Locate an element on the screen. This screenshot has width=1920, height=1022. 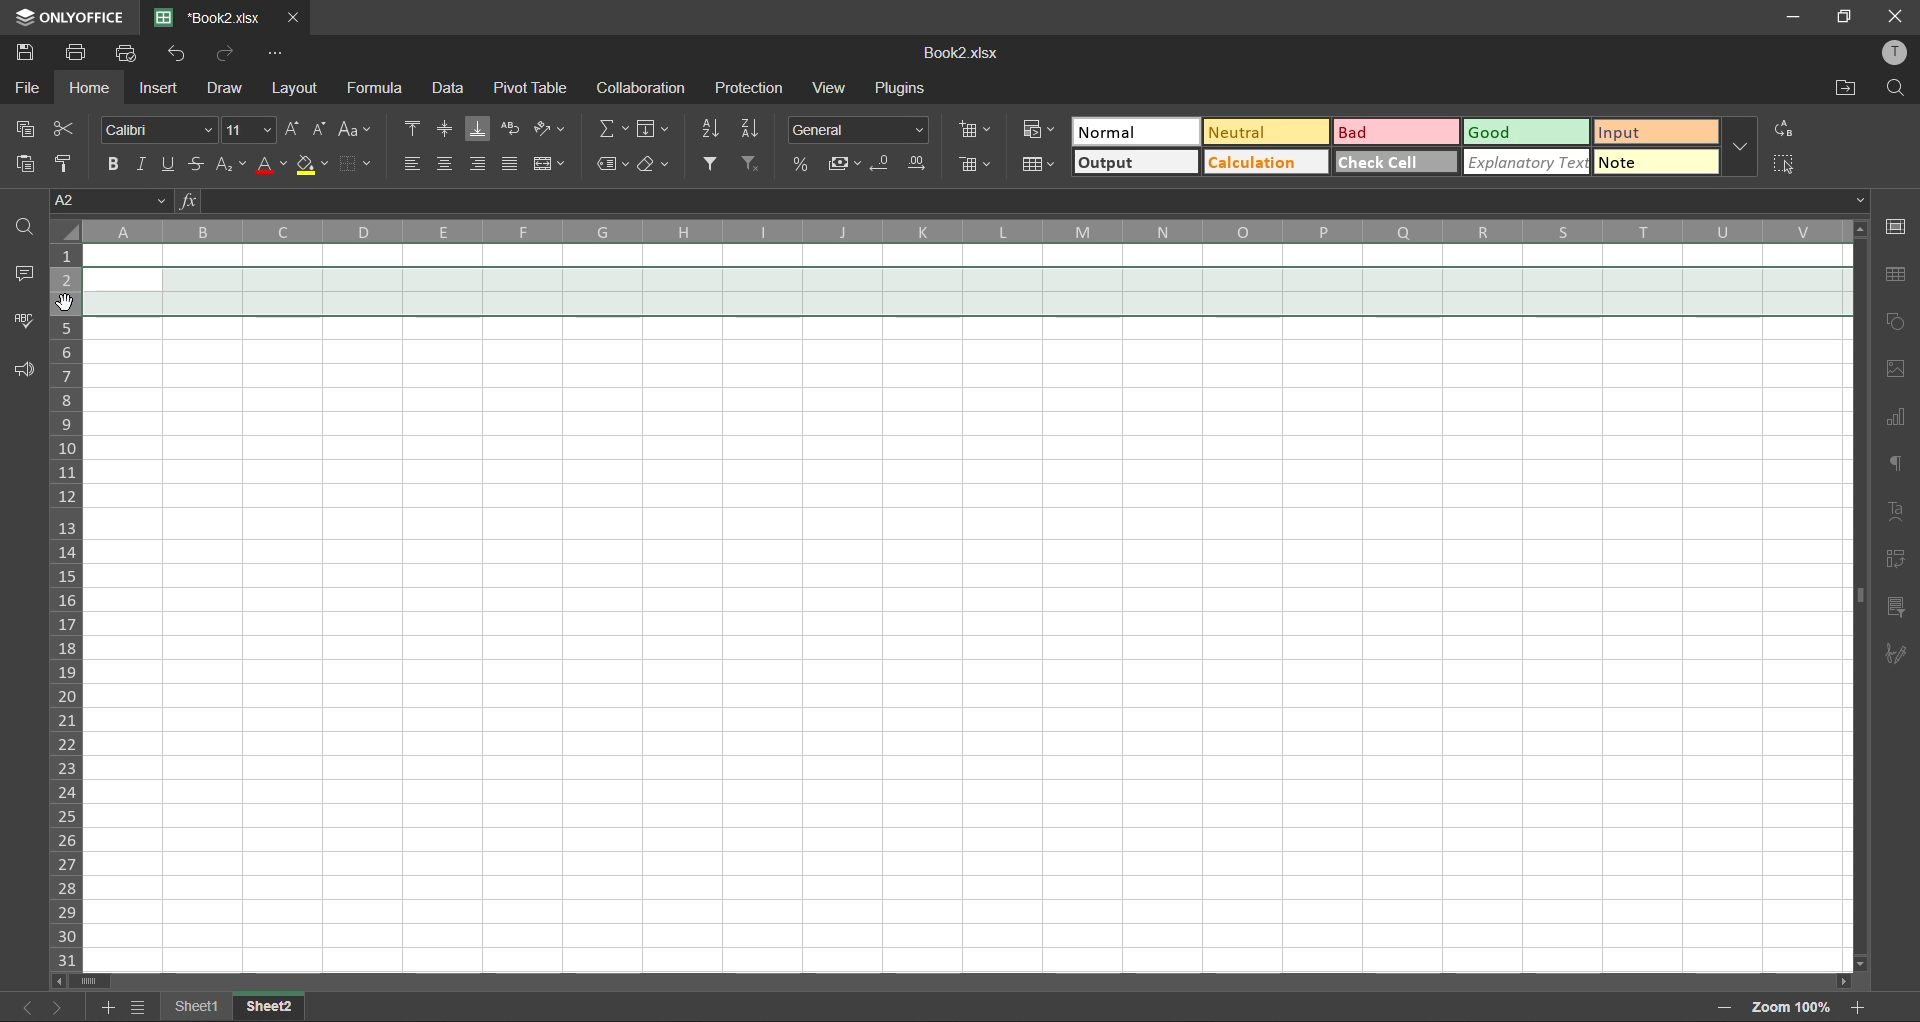
two rows selected is located at coordinates (964, 292).